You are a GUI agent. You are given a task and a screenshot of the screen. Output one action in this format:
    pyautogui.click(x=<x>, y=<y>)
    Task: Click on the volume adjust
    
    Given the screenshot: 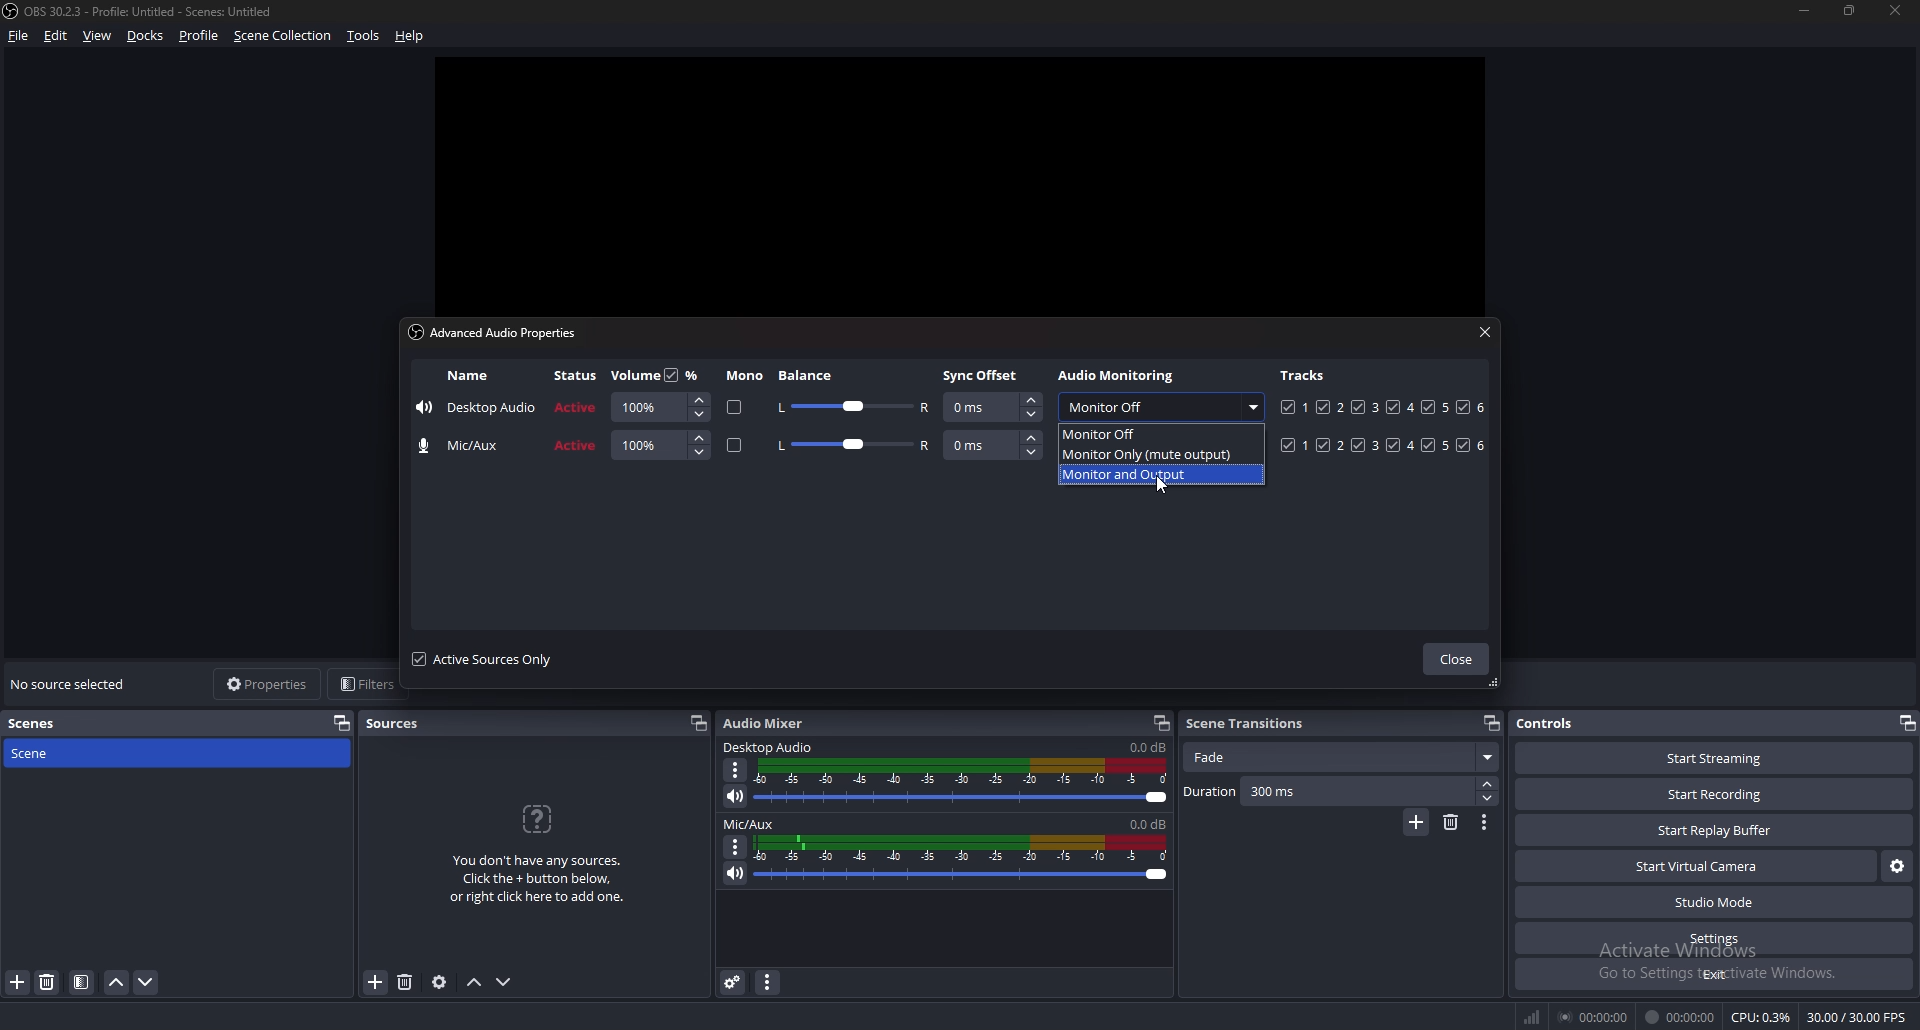 What is the action you would take?
    pyautogui.click(x=961, y=783)
    